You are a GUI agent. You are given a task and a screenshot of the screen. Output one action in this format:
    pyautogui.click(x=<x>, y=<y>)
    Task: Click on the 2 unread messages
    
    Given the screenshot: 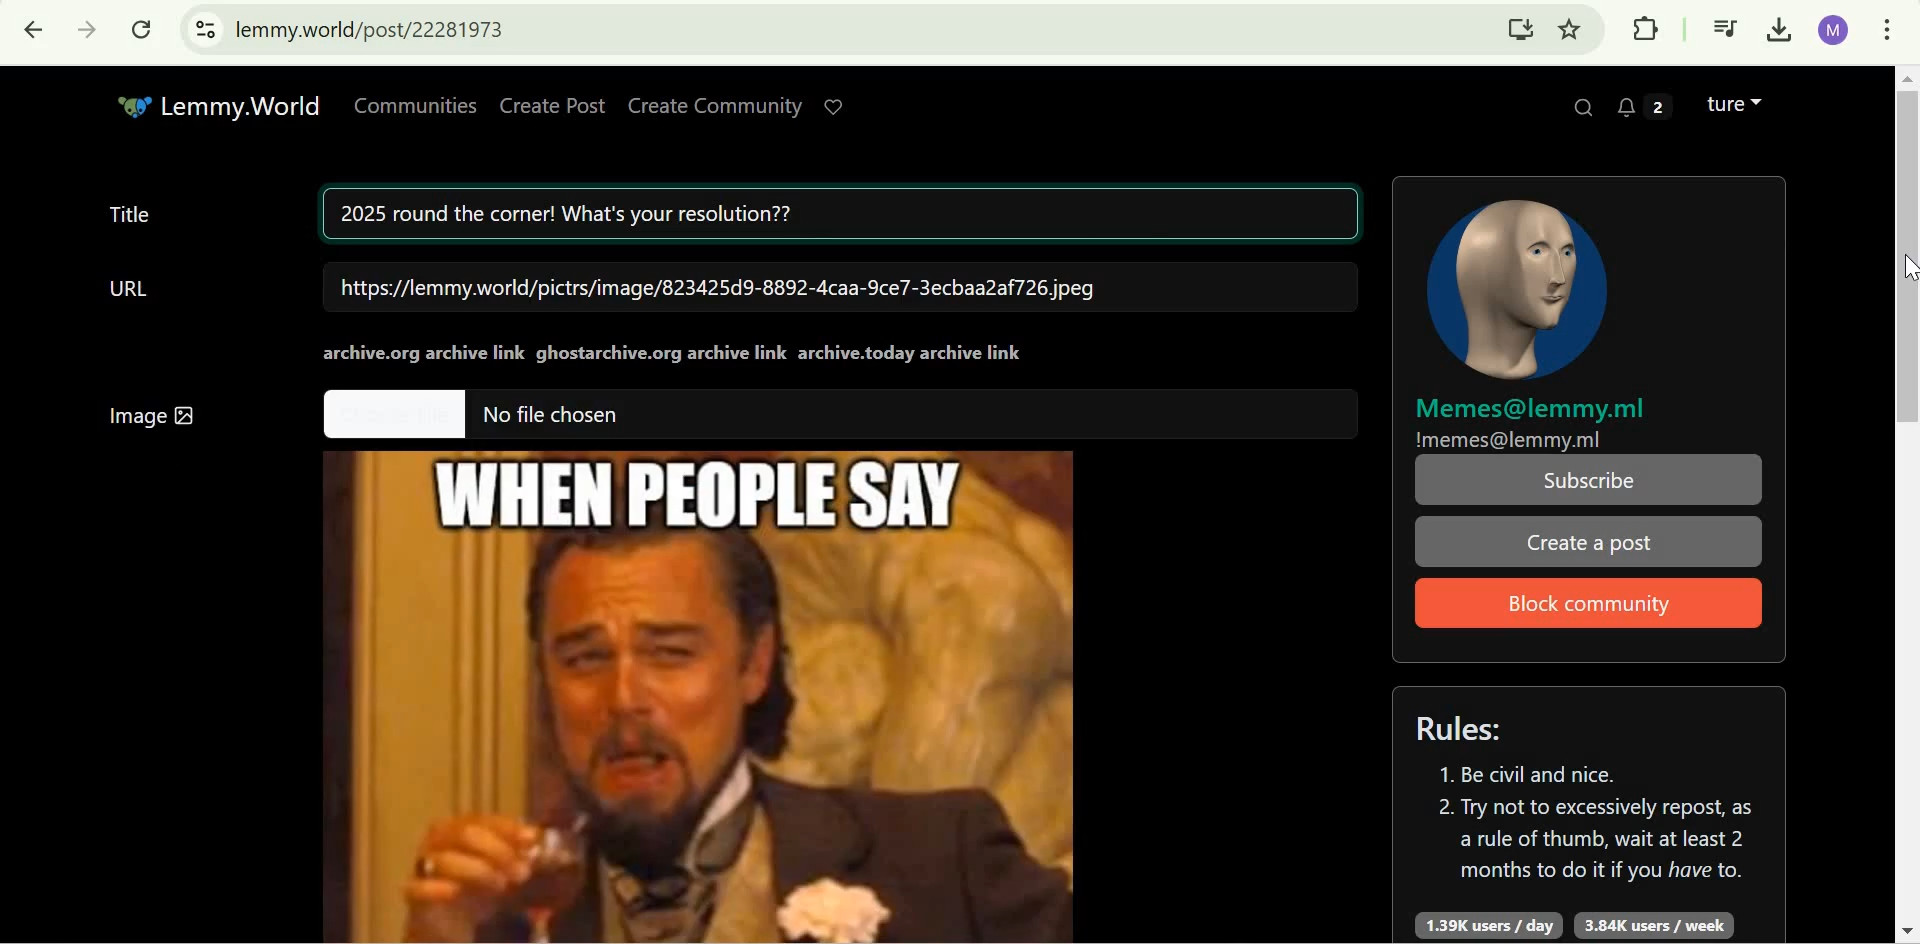 What is the action you would take?
    pyautogui.click(x=1644, y=103)
    